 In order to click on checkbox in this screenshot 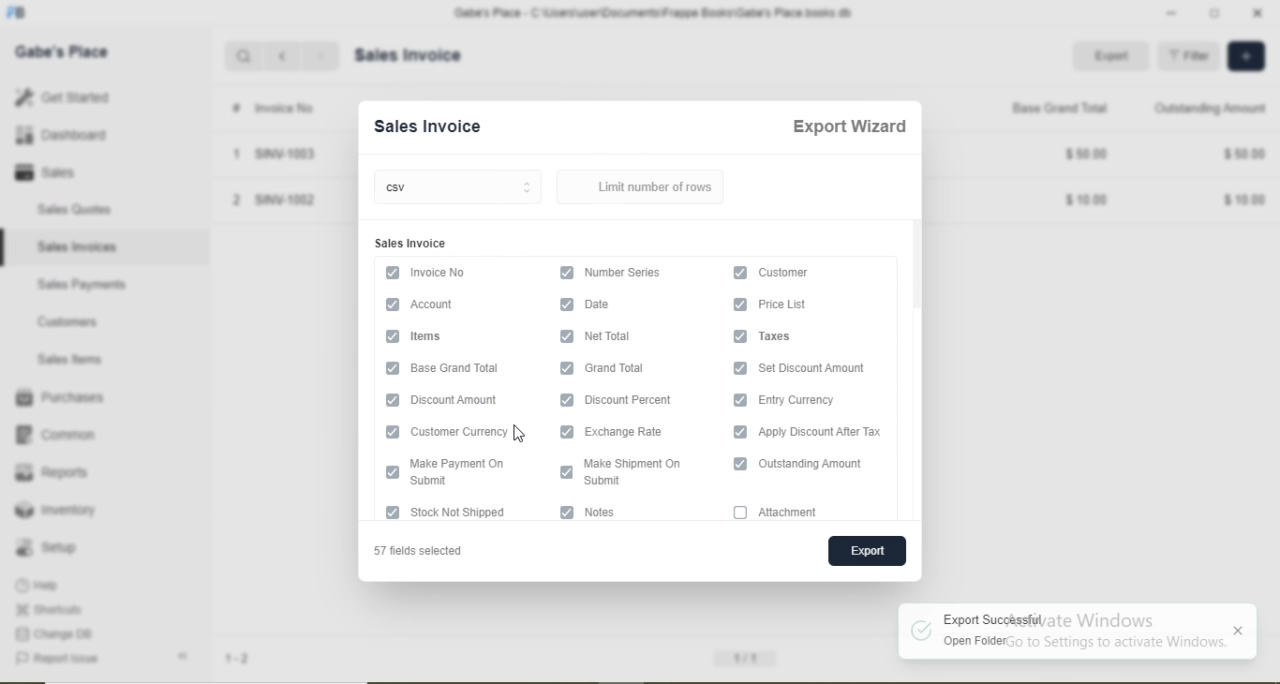, I will do `click(740, 513)`.